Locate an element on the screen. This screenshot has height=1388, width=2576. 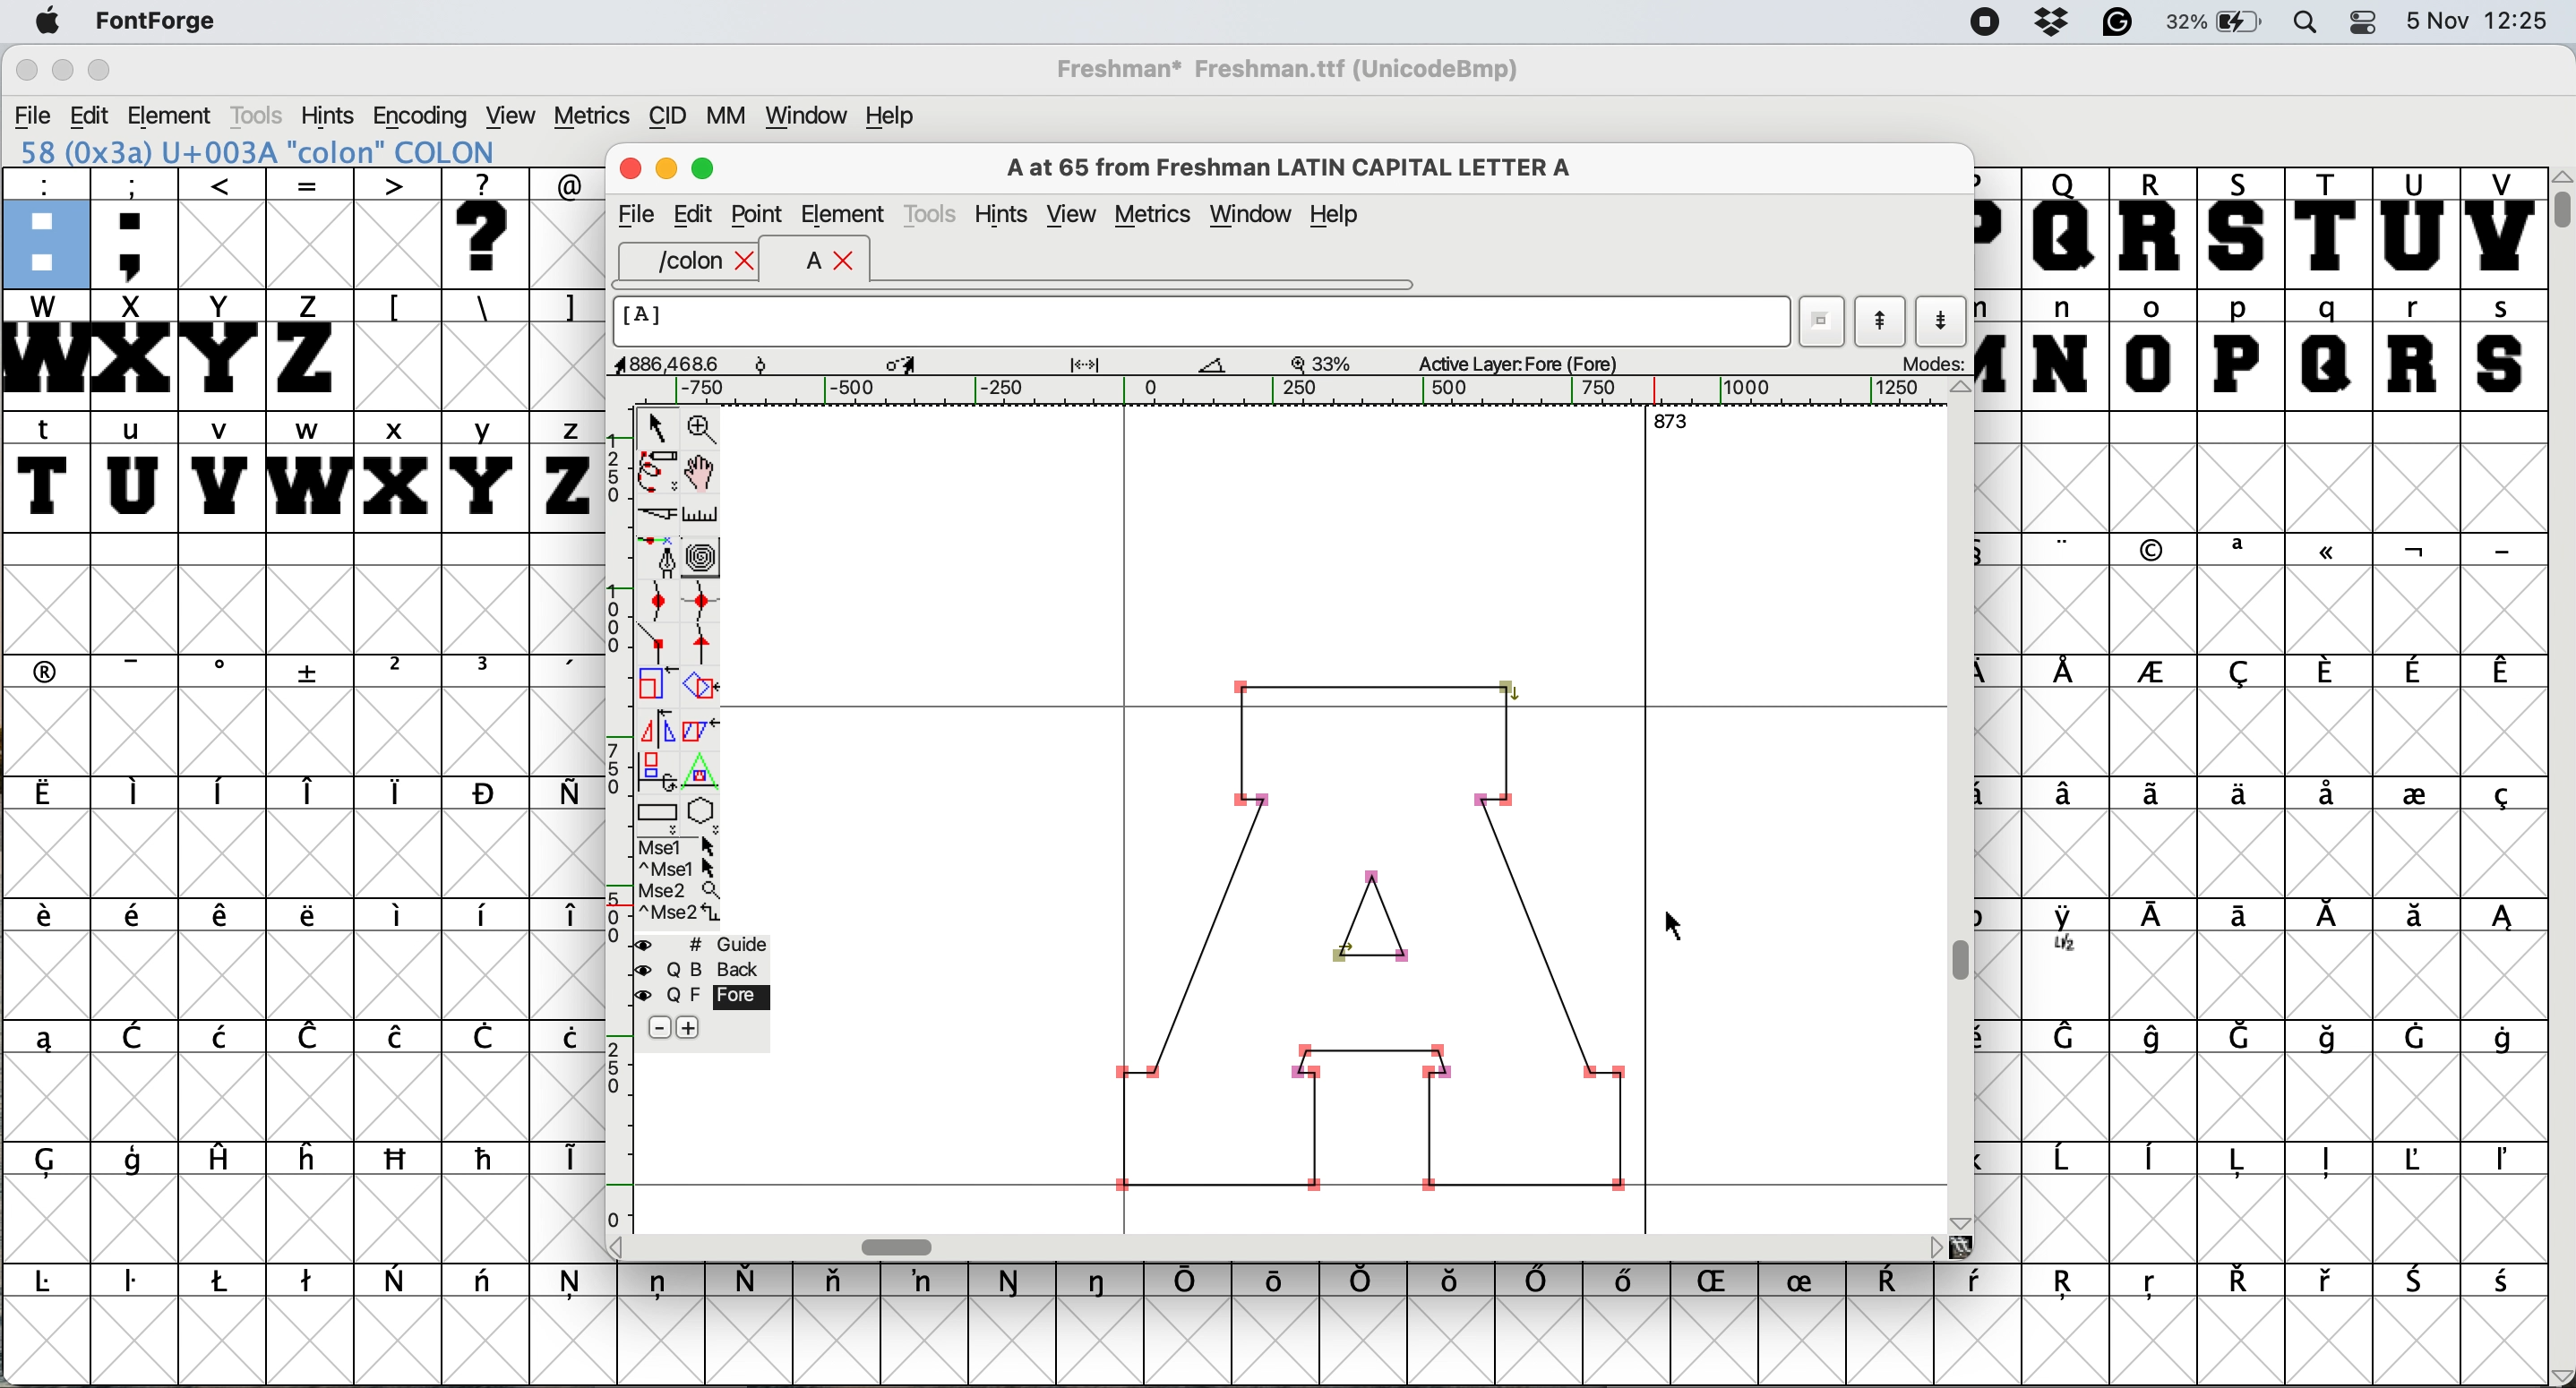
horizontal scale is located at coordinates (1300, 392).